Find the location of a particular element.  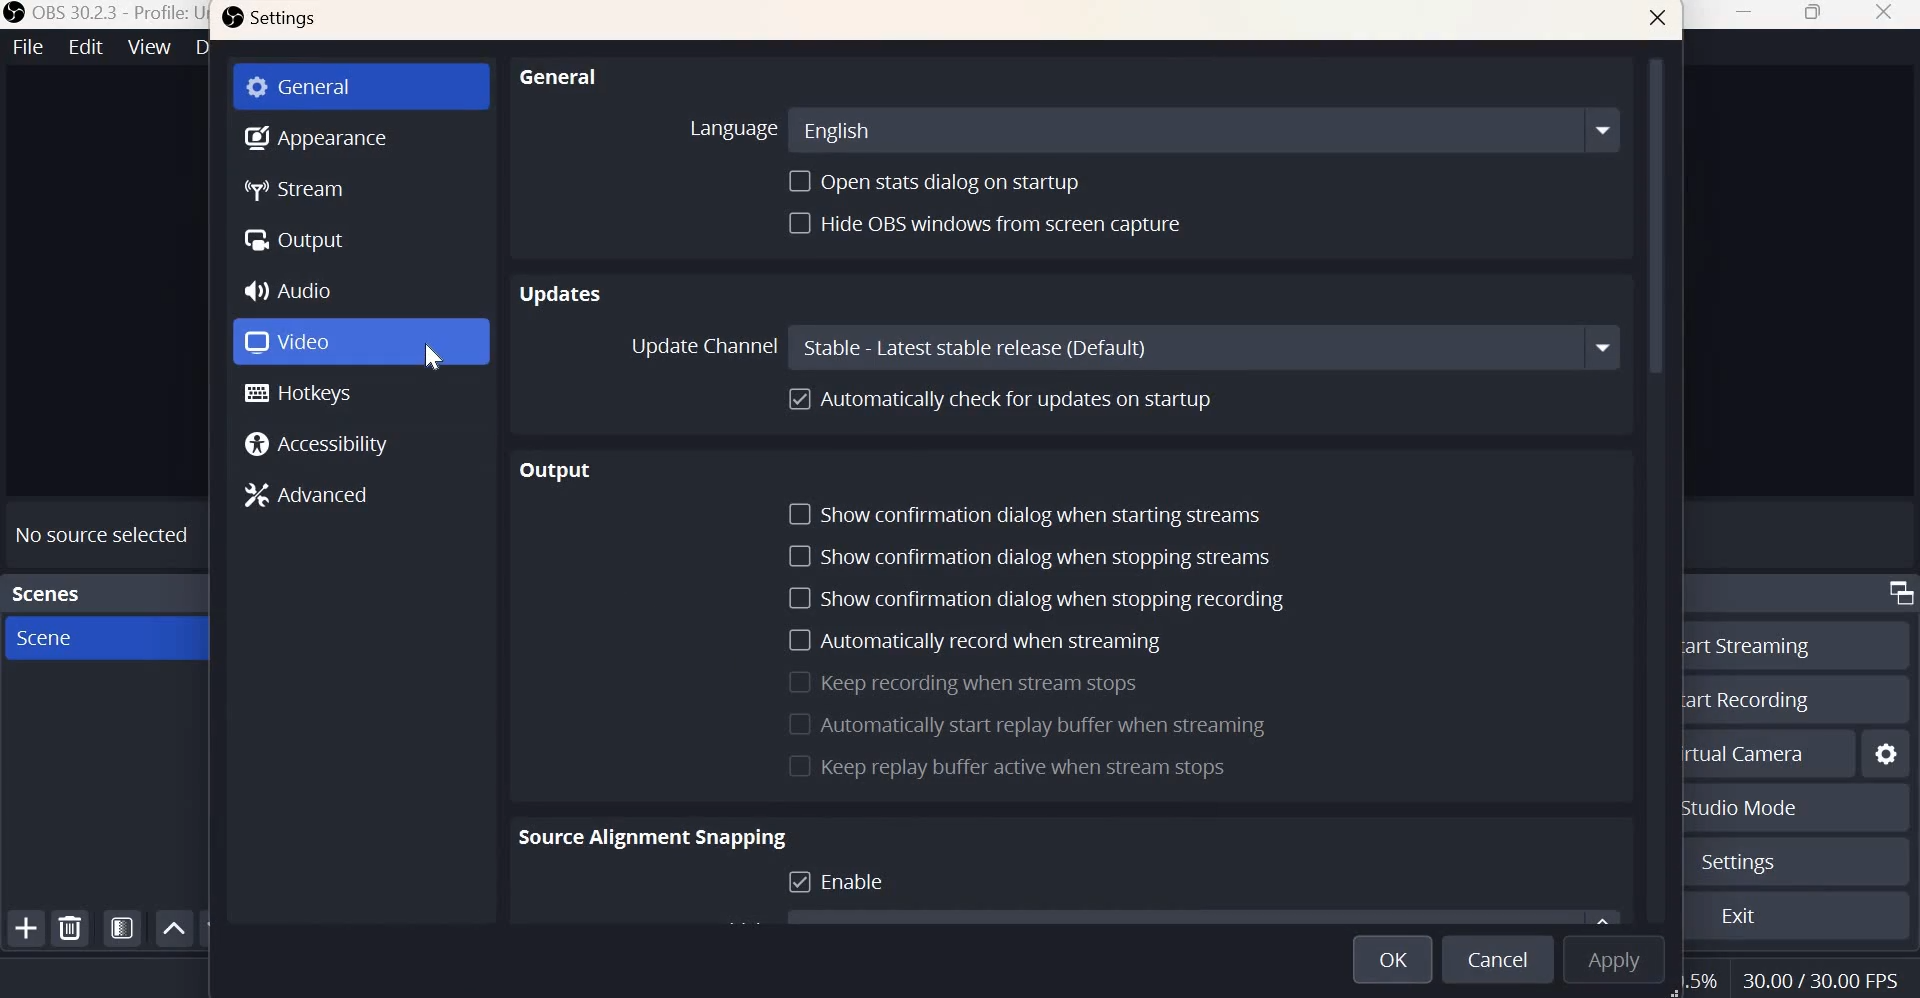

Automatically check for updates on startup is located at coordinates (1002, 399).